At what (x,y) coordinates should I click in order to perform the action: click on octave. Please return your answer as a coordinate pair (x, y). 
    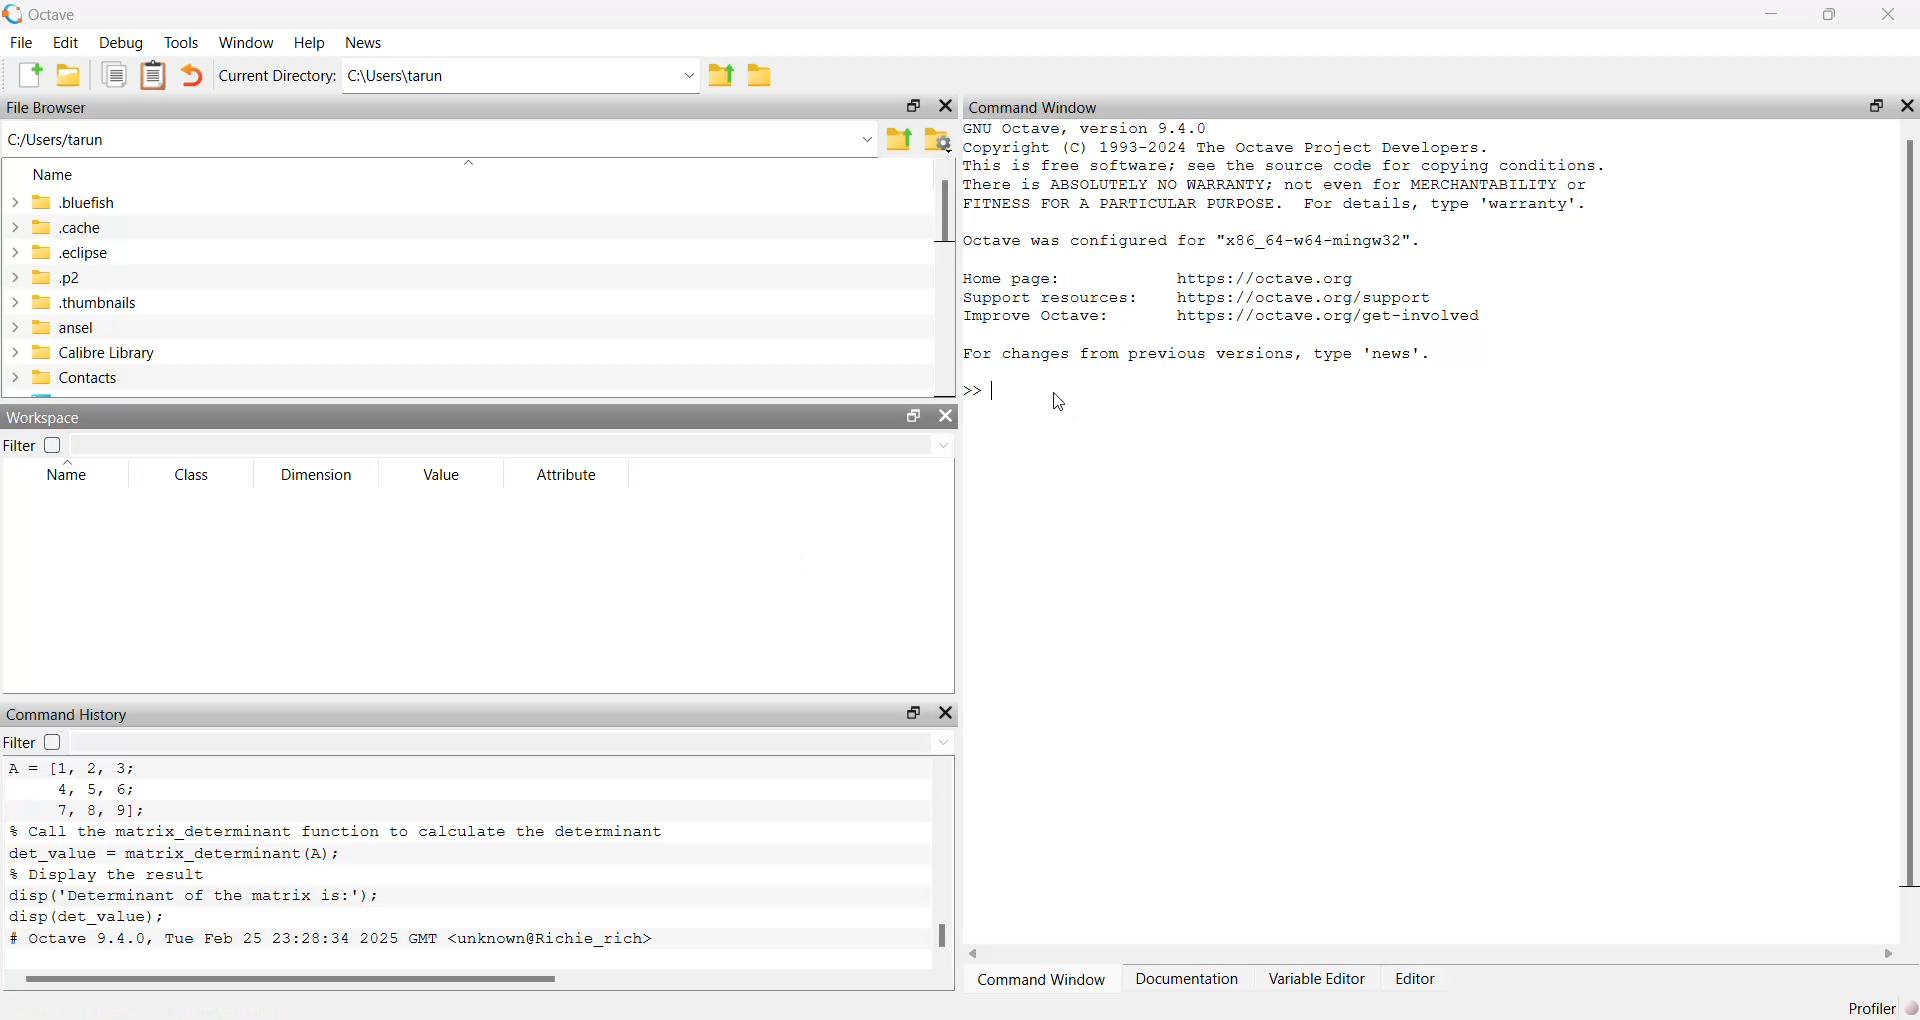
    Looking at the image, I should click on (40, 15).